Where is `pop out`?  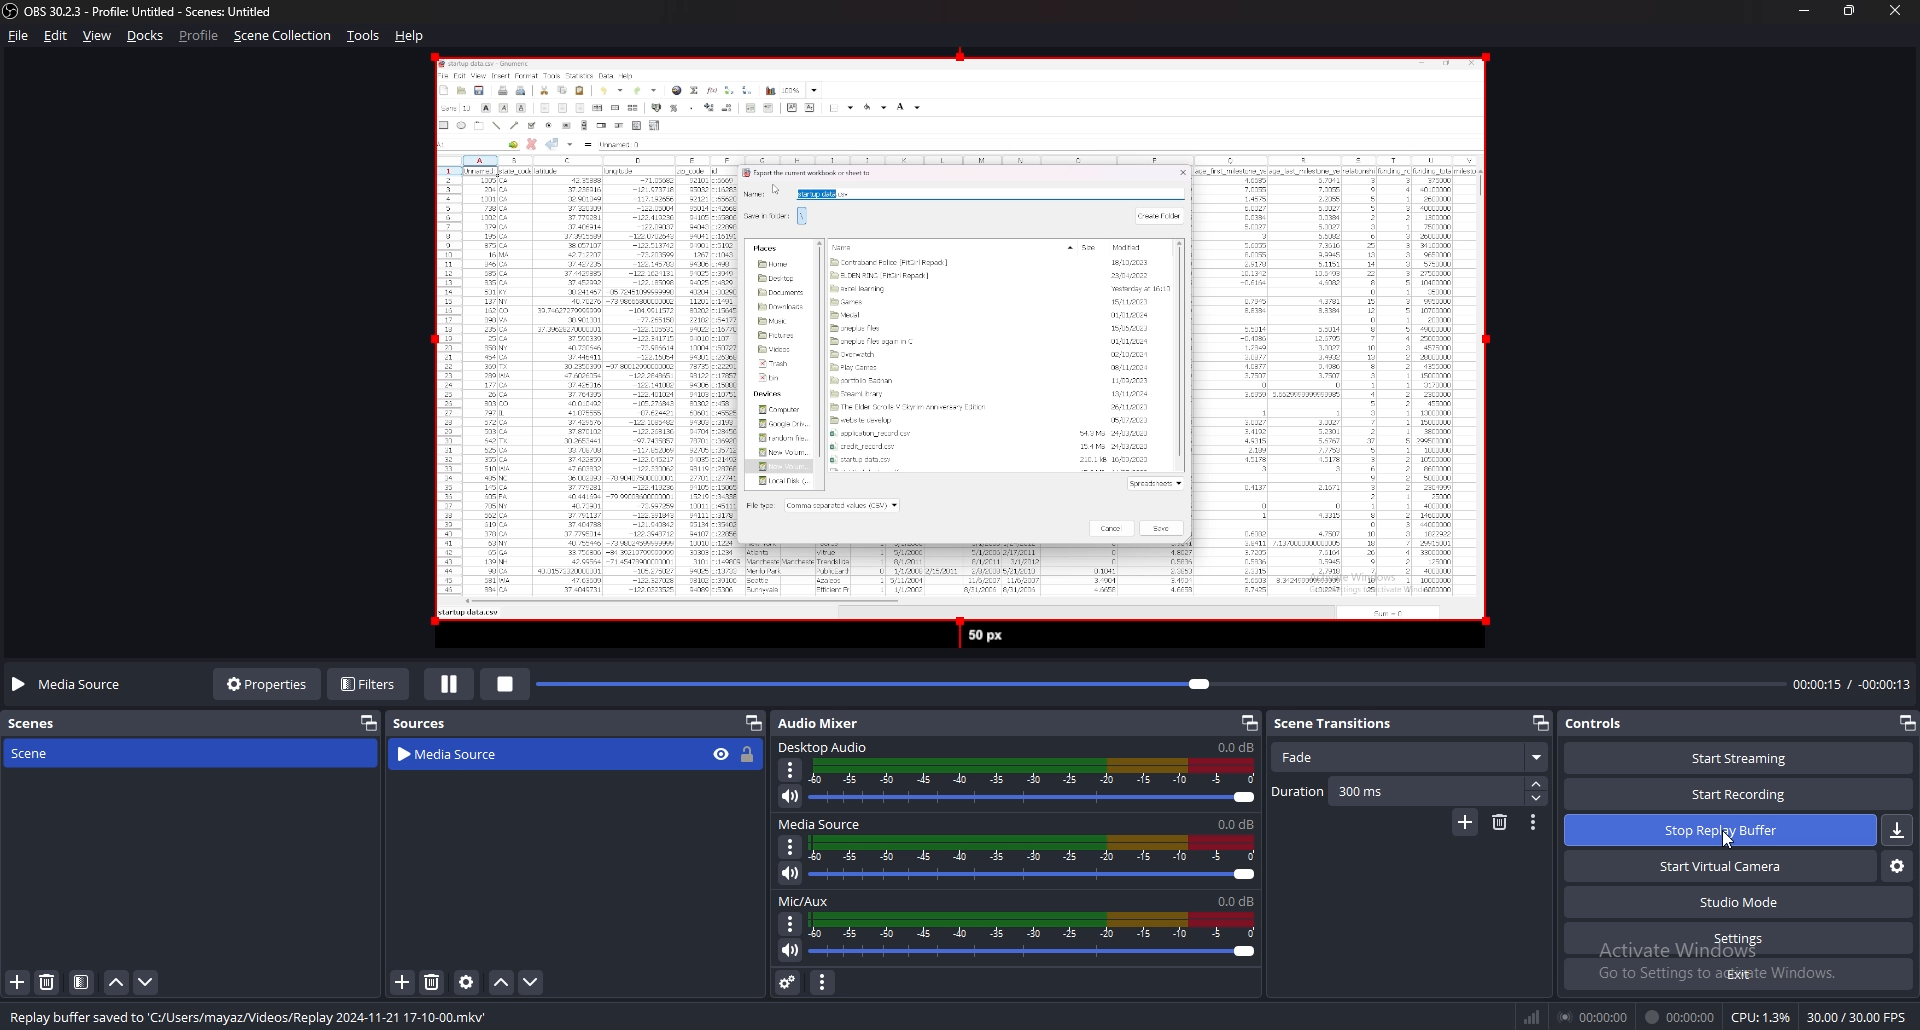
pop out is located at coordinates (370, 723).